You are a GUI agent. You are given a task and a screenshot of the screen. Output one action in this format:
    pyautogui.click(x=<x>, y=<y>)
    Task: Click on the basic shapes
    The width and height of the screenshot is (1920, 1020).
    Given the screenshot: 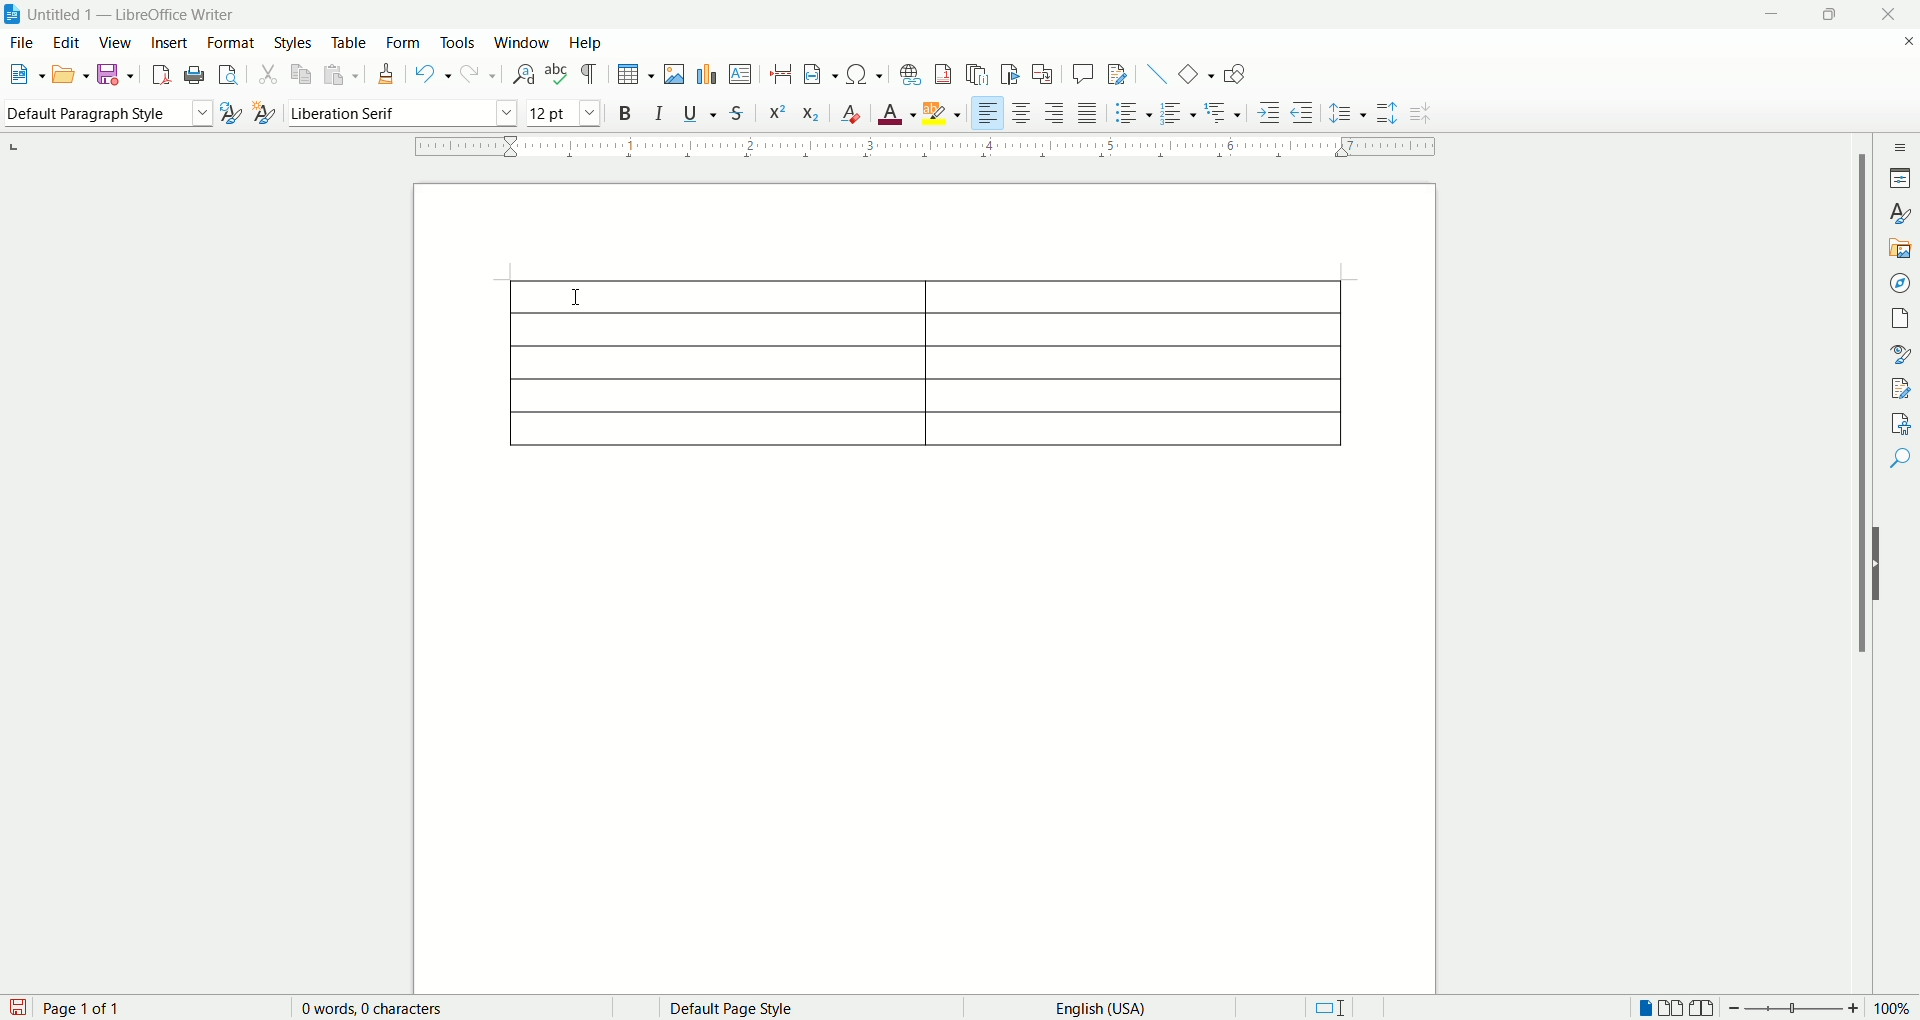 What is the action you would take?
    pyautogui.click(x=1195, y=72)
    